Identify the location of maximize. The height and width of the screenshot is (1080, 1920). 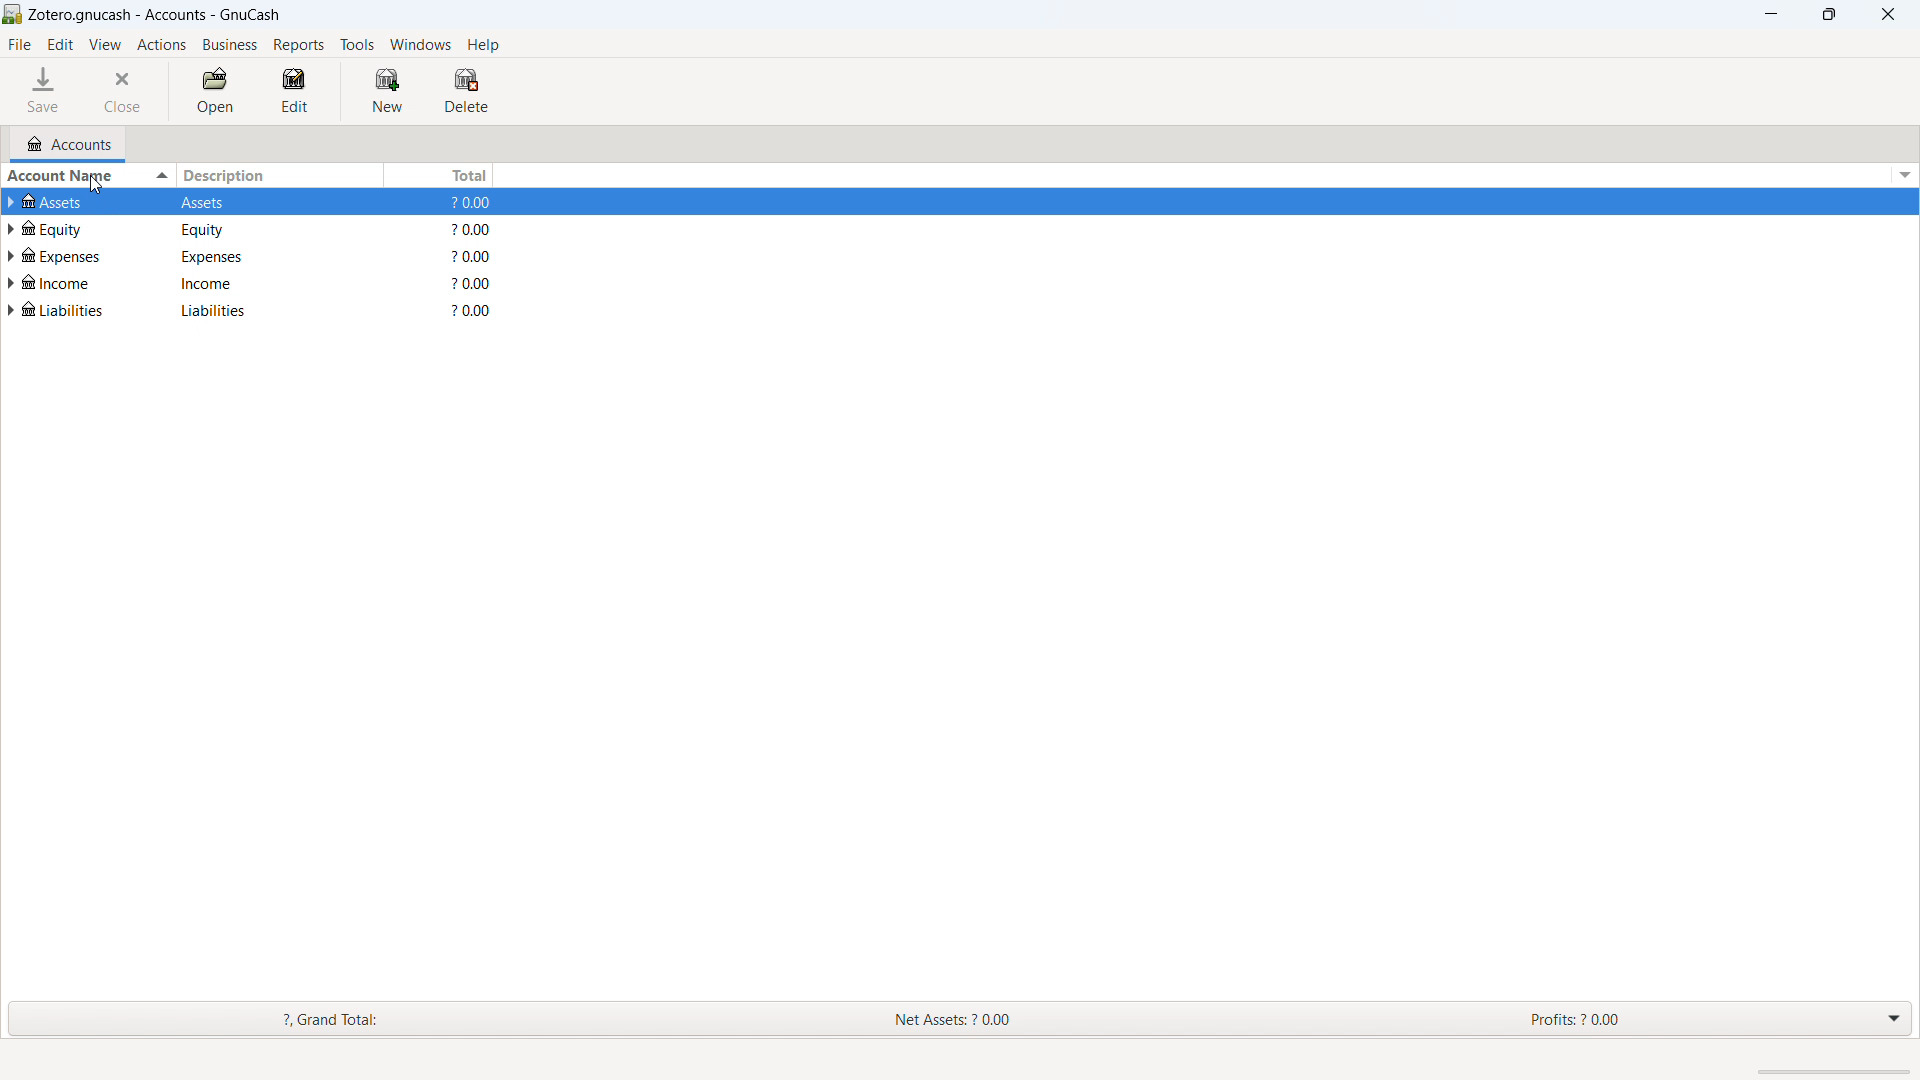
(1828, 14).